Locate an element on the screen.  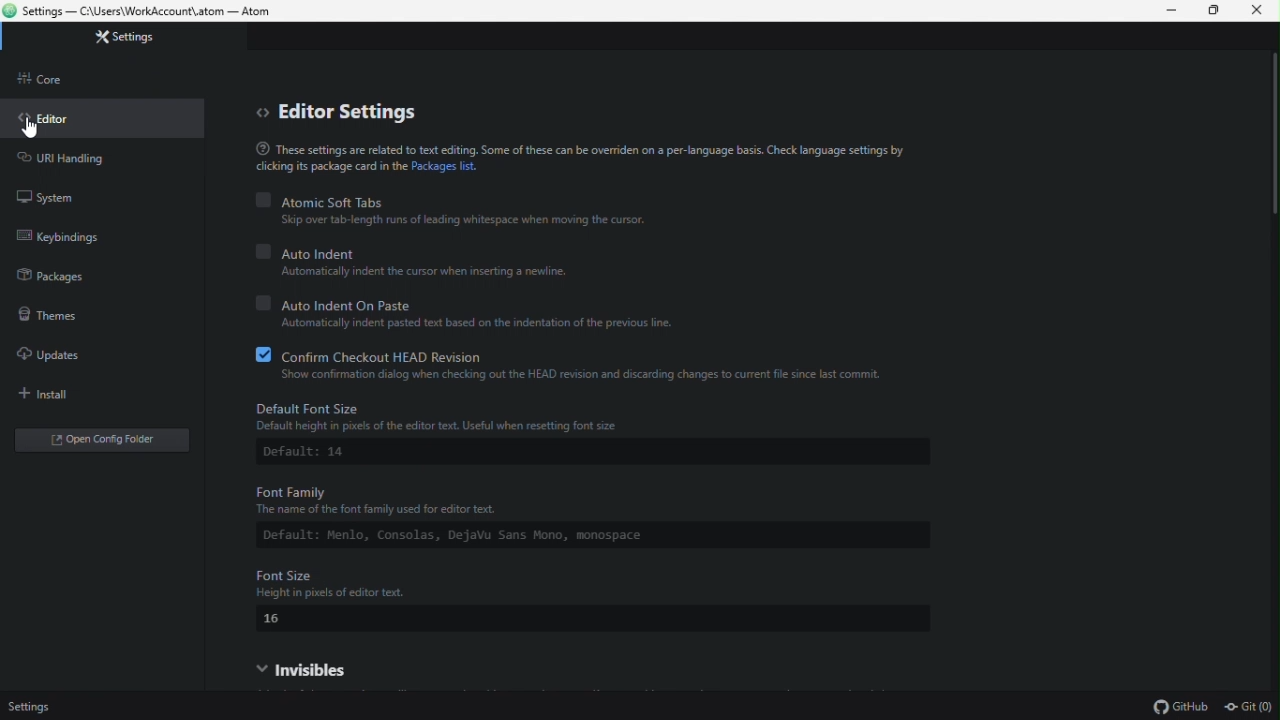
Font Family
The name of the font family used for editor text. is located at coordinates (556, 496).